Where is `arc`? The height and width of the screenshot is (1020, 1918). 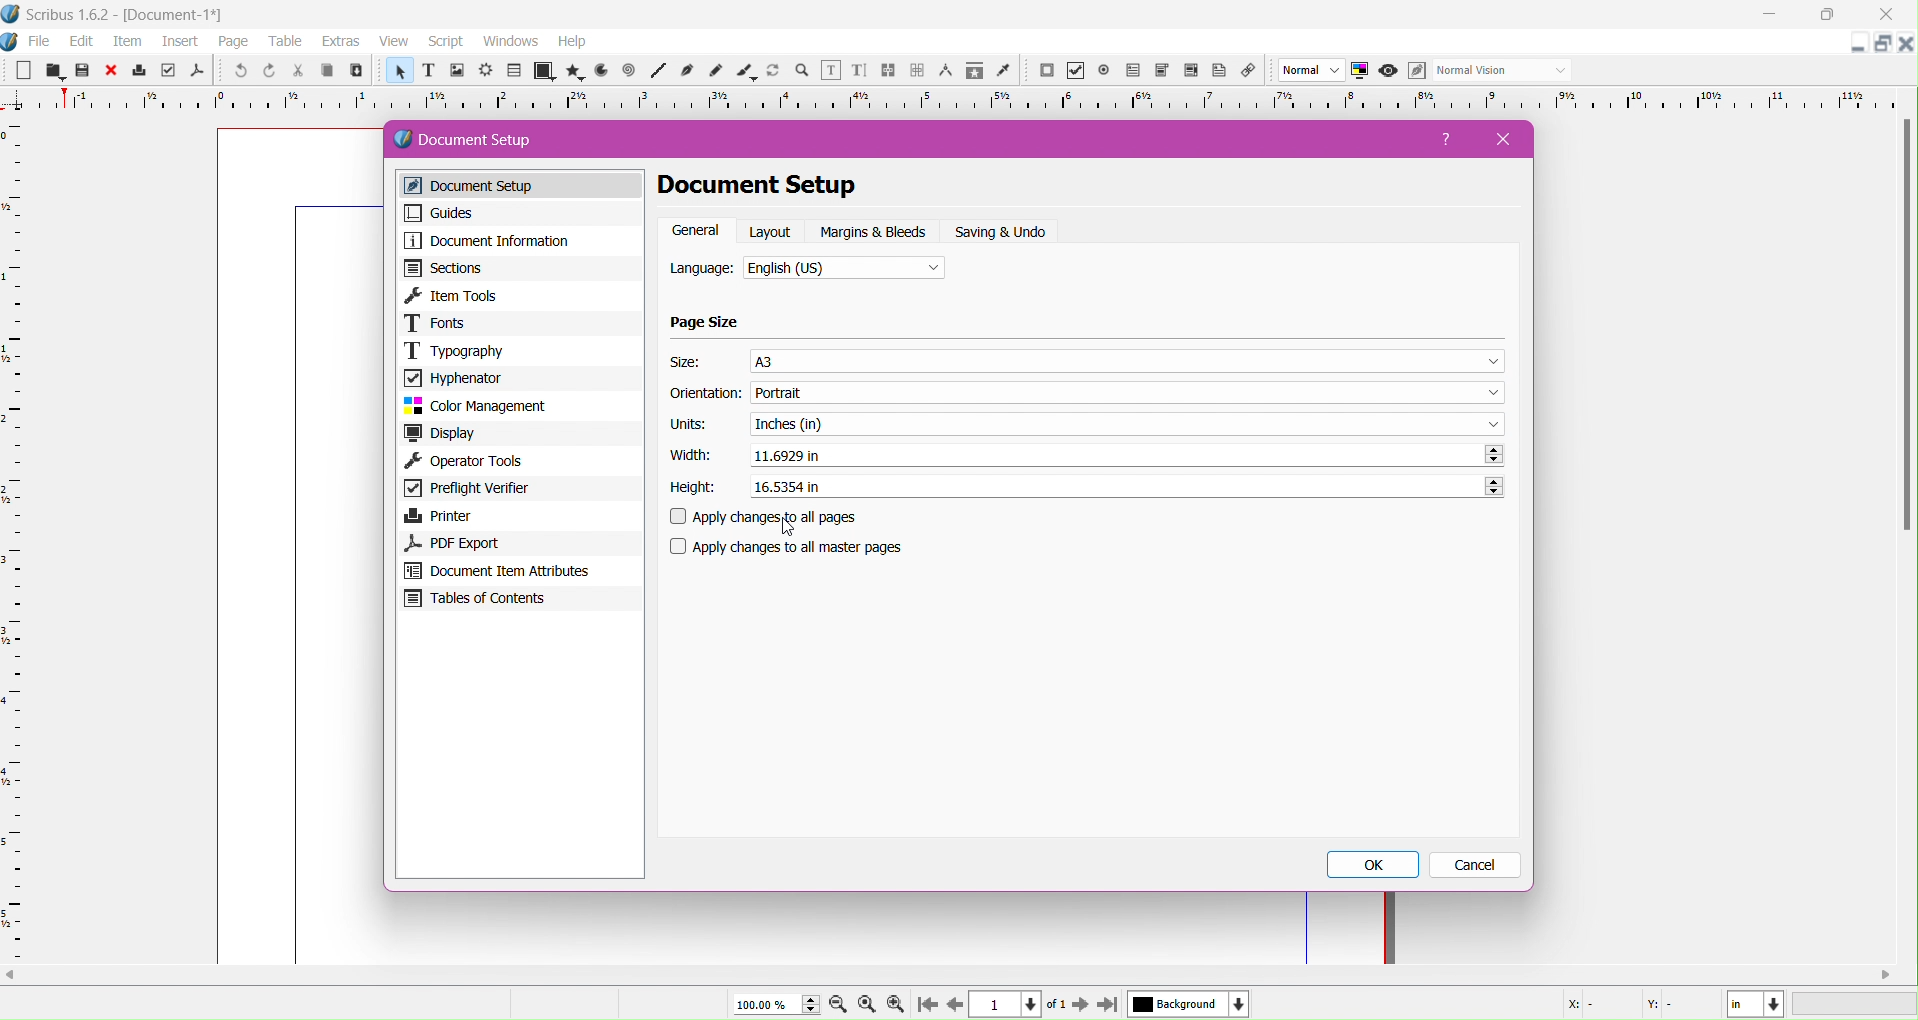 arc is located at coordinates (598, 71).